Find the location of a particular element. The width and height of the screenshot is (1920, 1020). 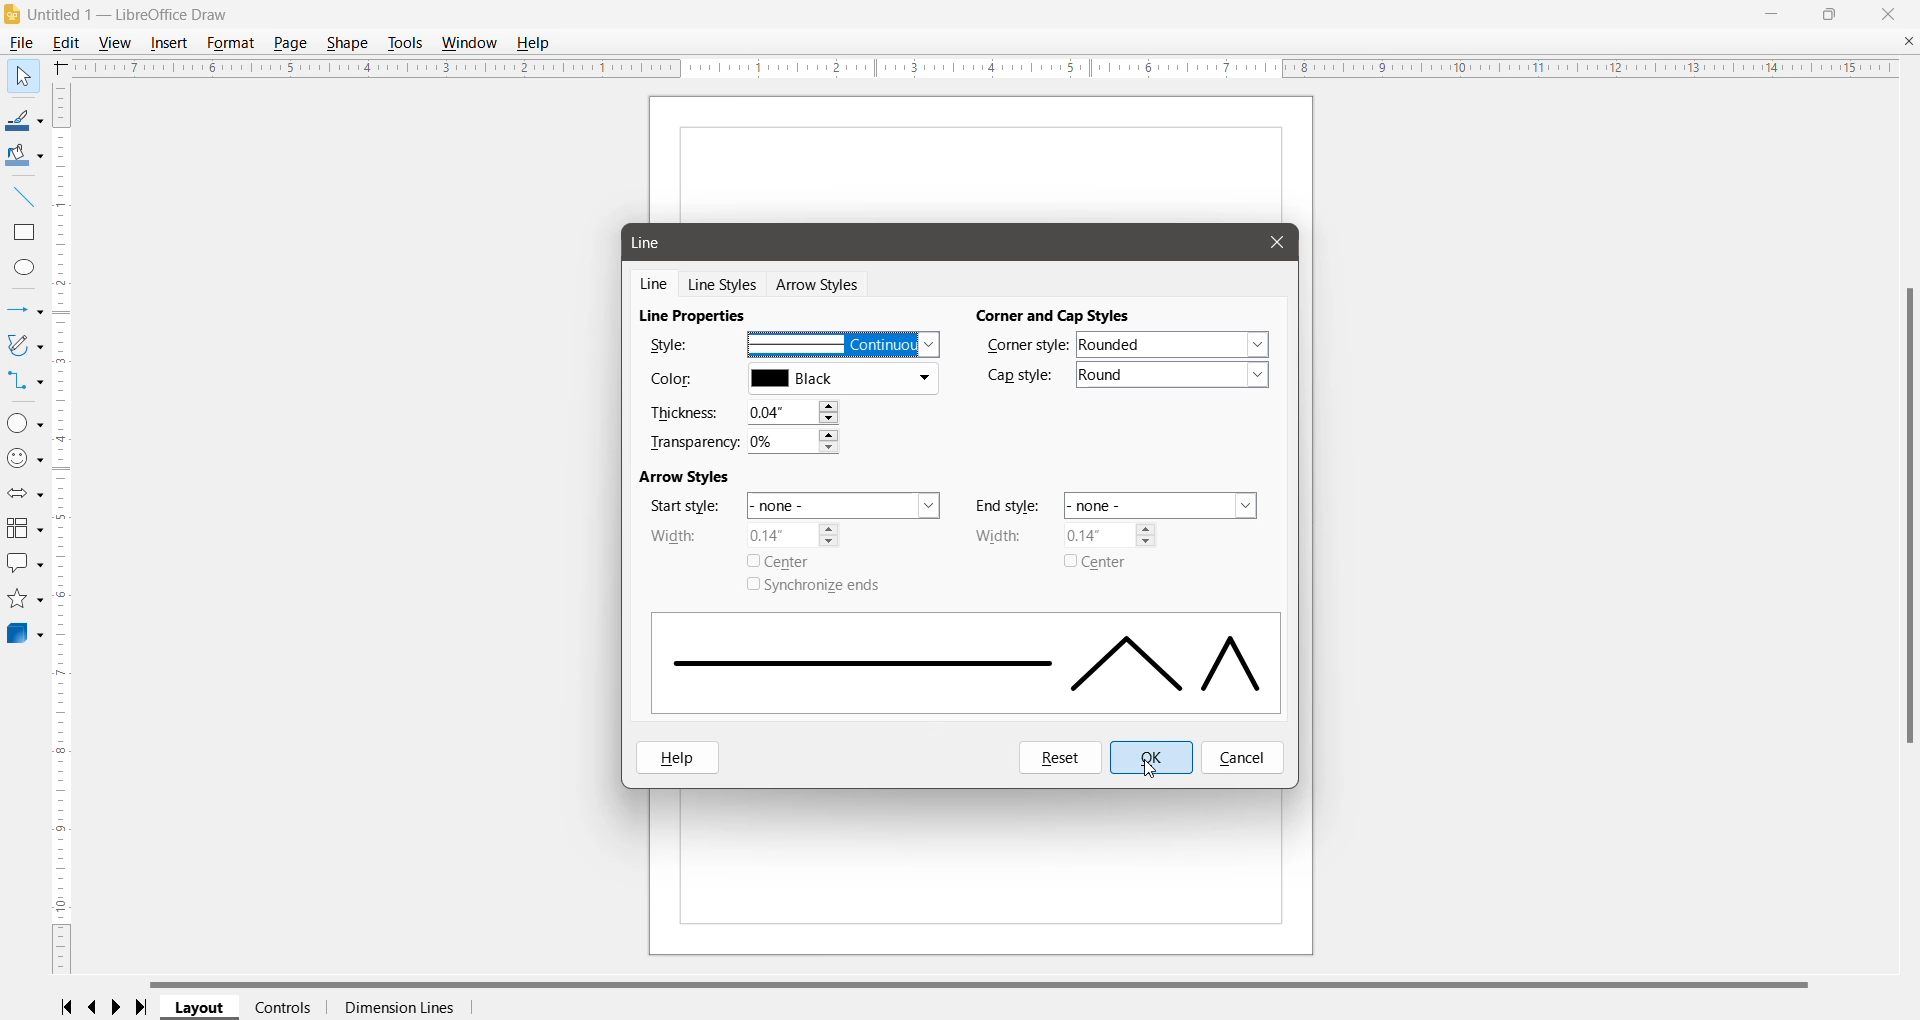

Selected Line style displayed is located at coordinates (968, 664).